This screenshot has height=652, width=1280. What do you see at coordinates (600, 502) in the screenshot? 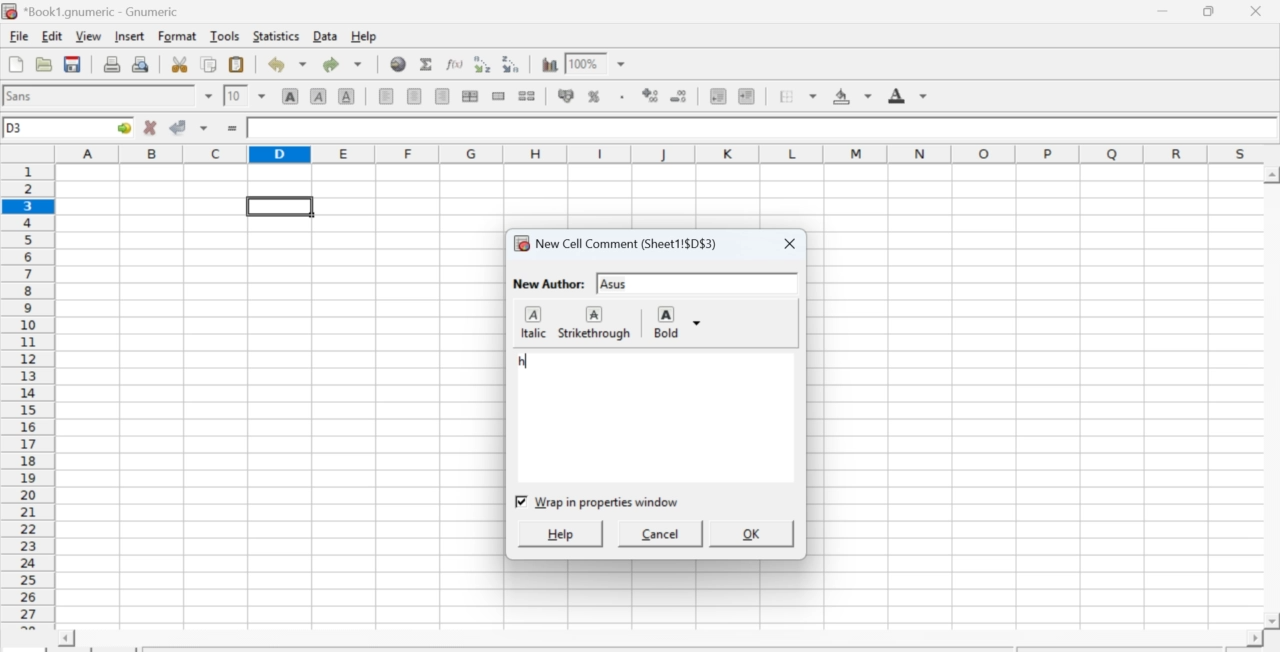
I see `checkbox` at bounding box center [600, 502].